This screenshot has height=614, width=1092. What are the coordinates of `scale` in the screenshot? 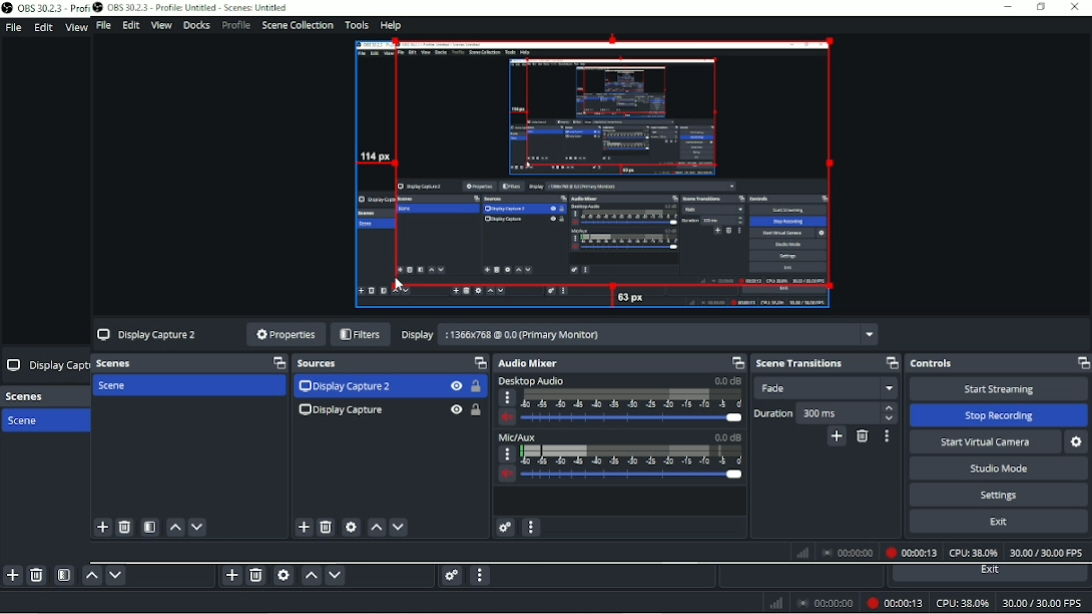 It's located at (630, 457).